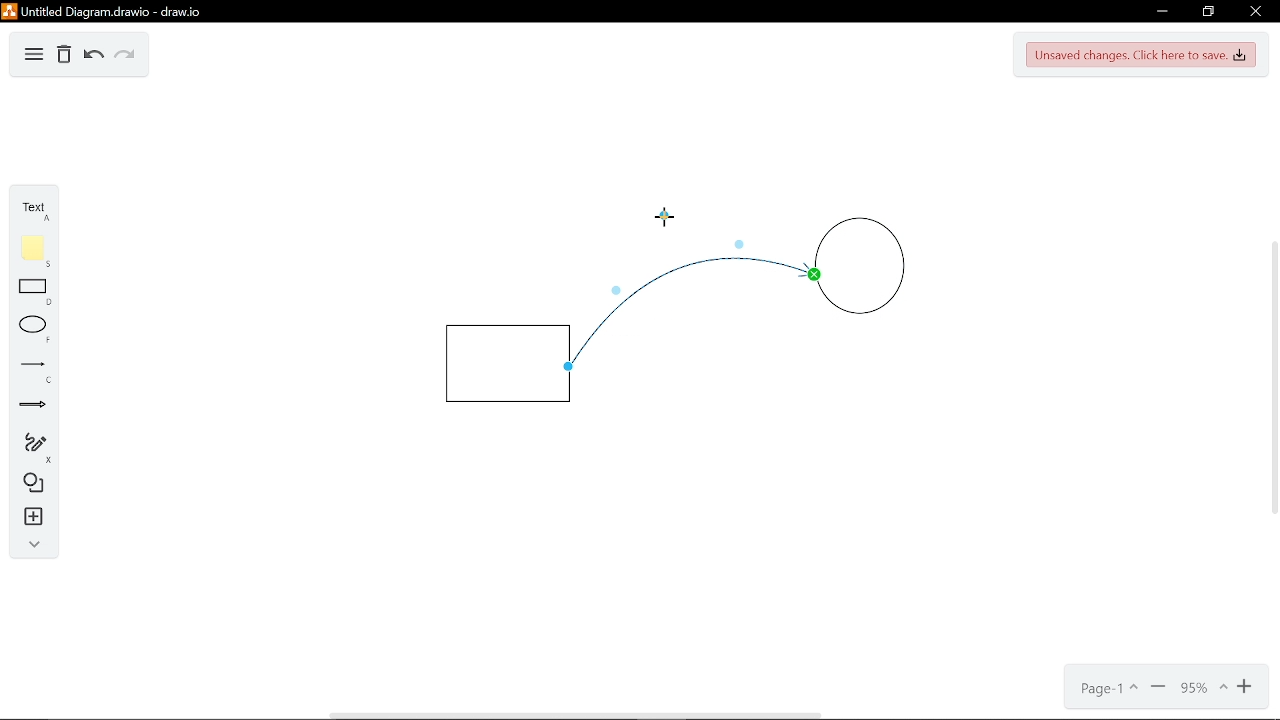 This screenshot has height=720, width=1280. What do you see at coordinates (669, 297) in the screenshot?
I see `Curve` at bounding box center [669, 297].